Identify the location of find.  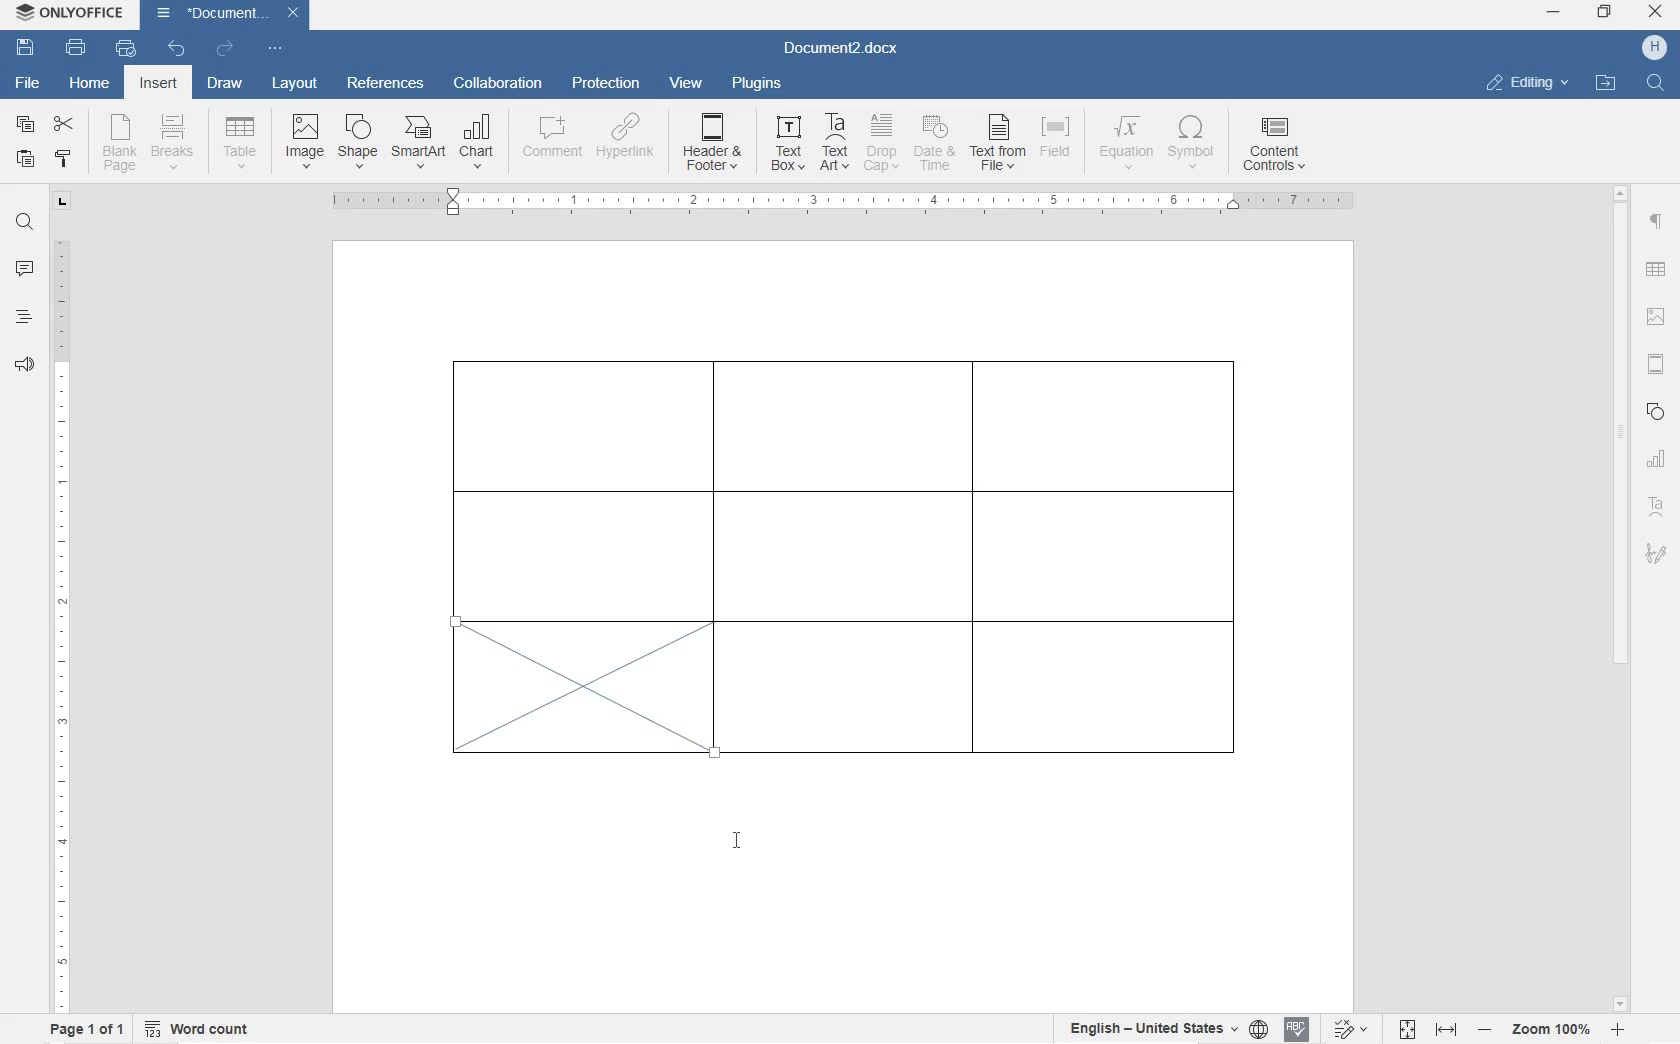
(26, 224).